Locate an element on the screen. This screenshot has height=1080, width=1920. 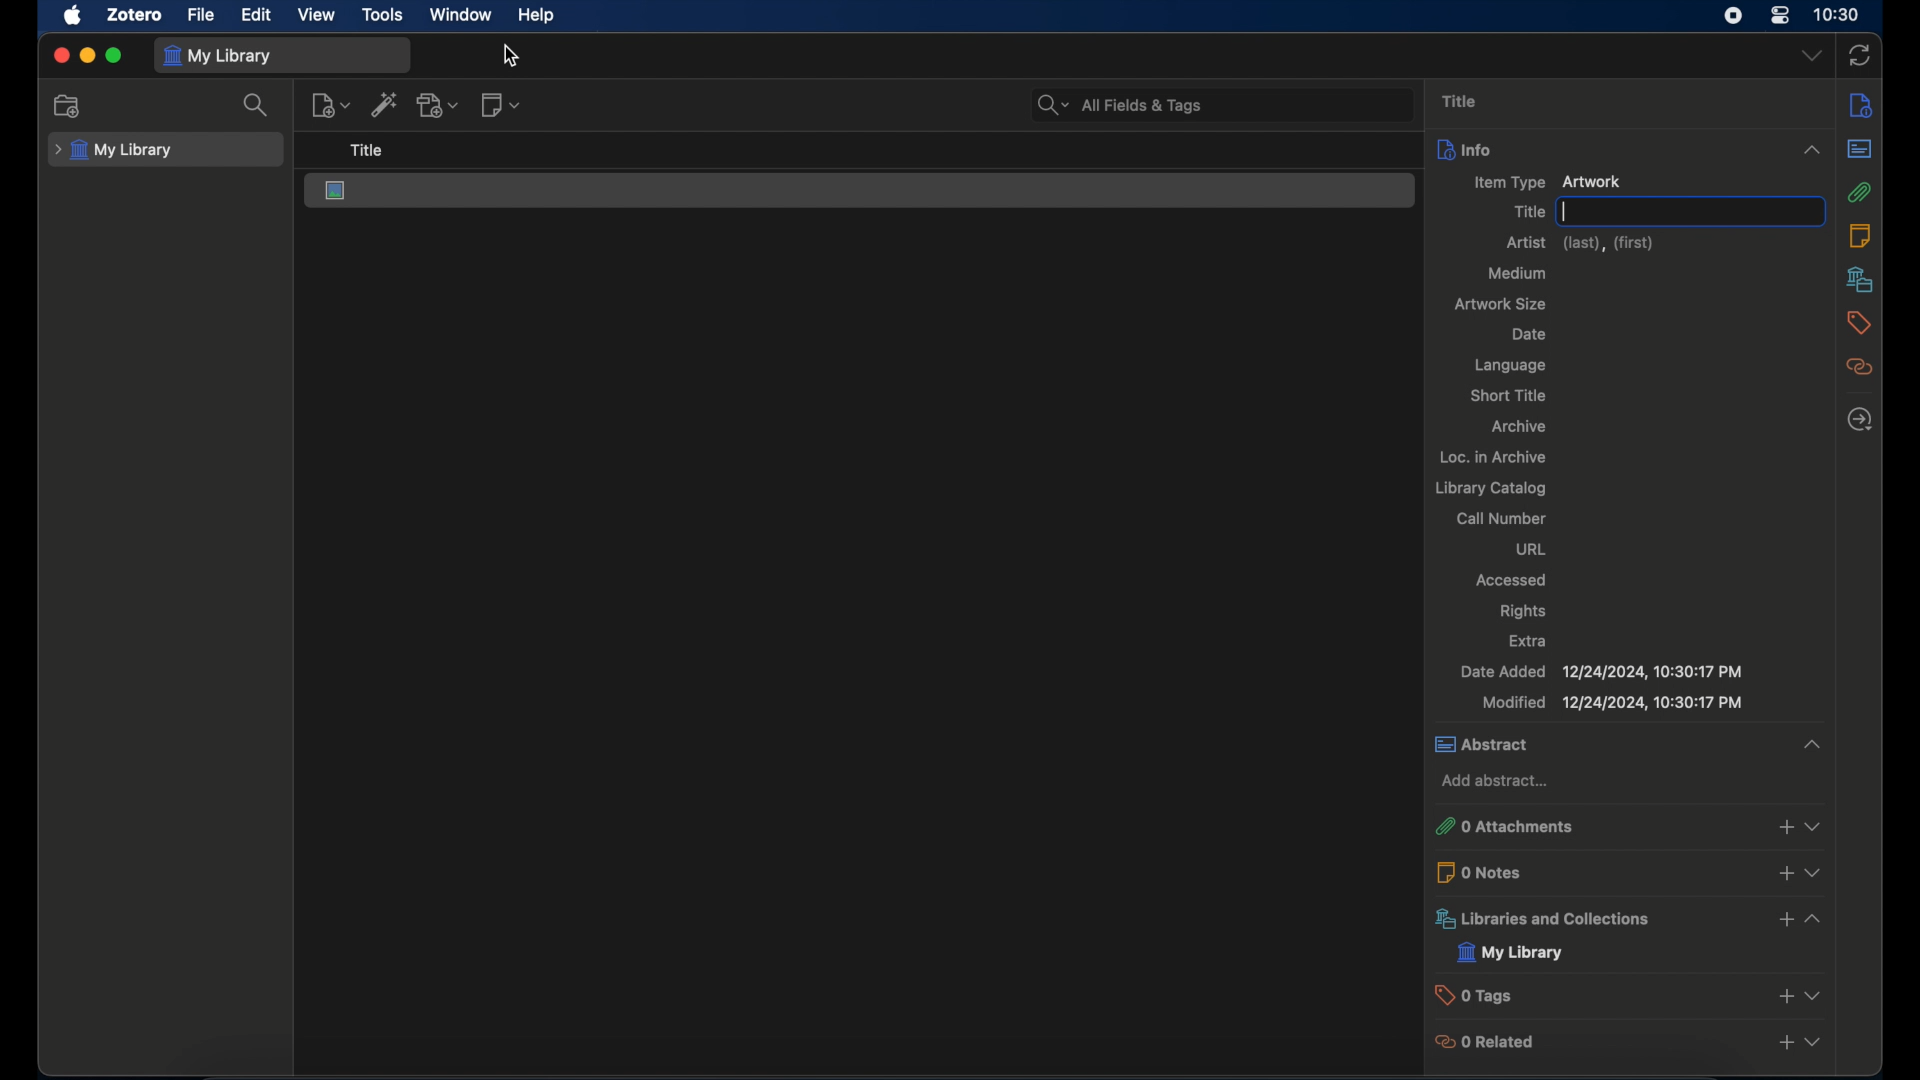
my library is located at coordinates (1512, 952).